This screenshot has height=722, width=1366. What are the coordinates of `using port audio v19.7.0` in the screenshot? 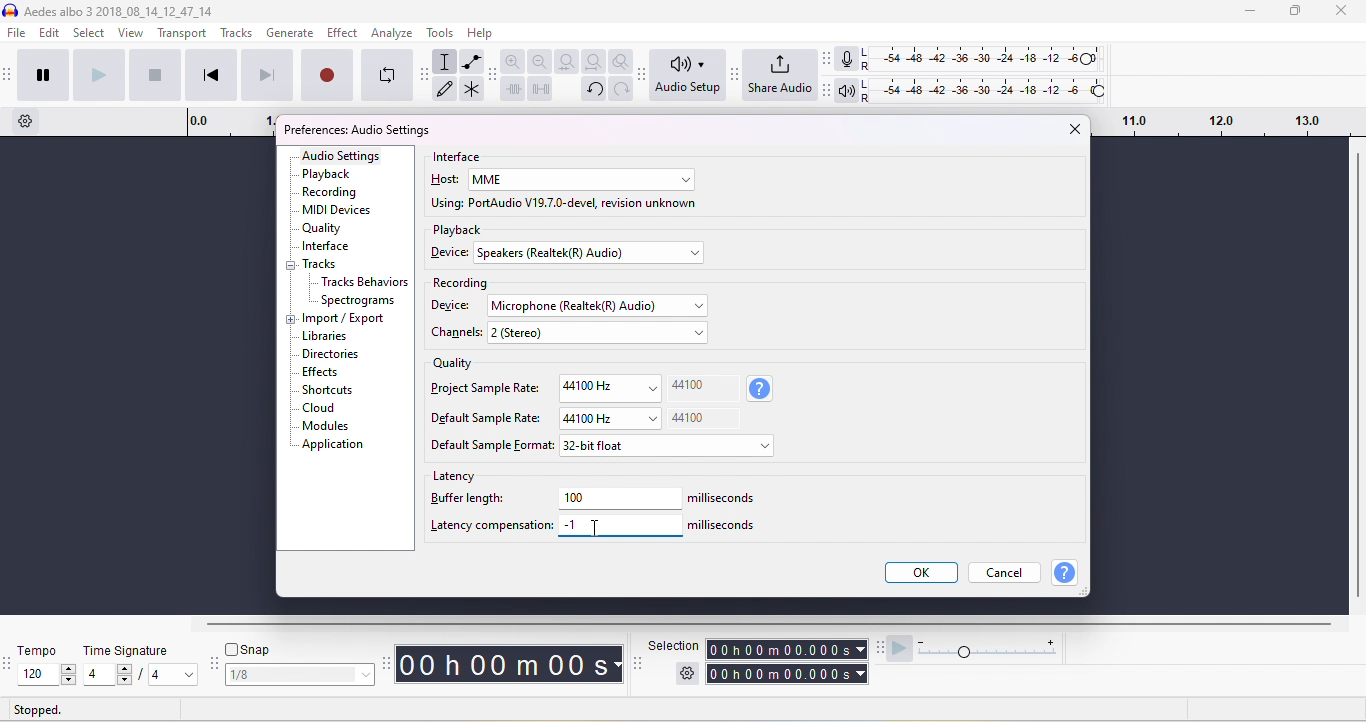 It's located at (565, 205).